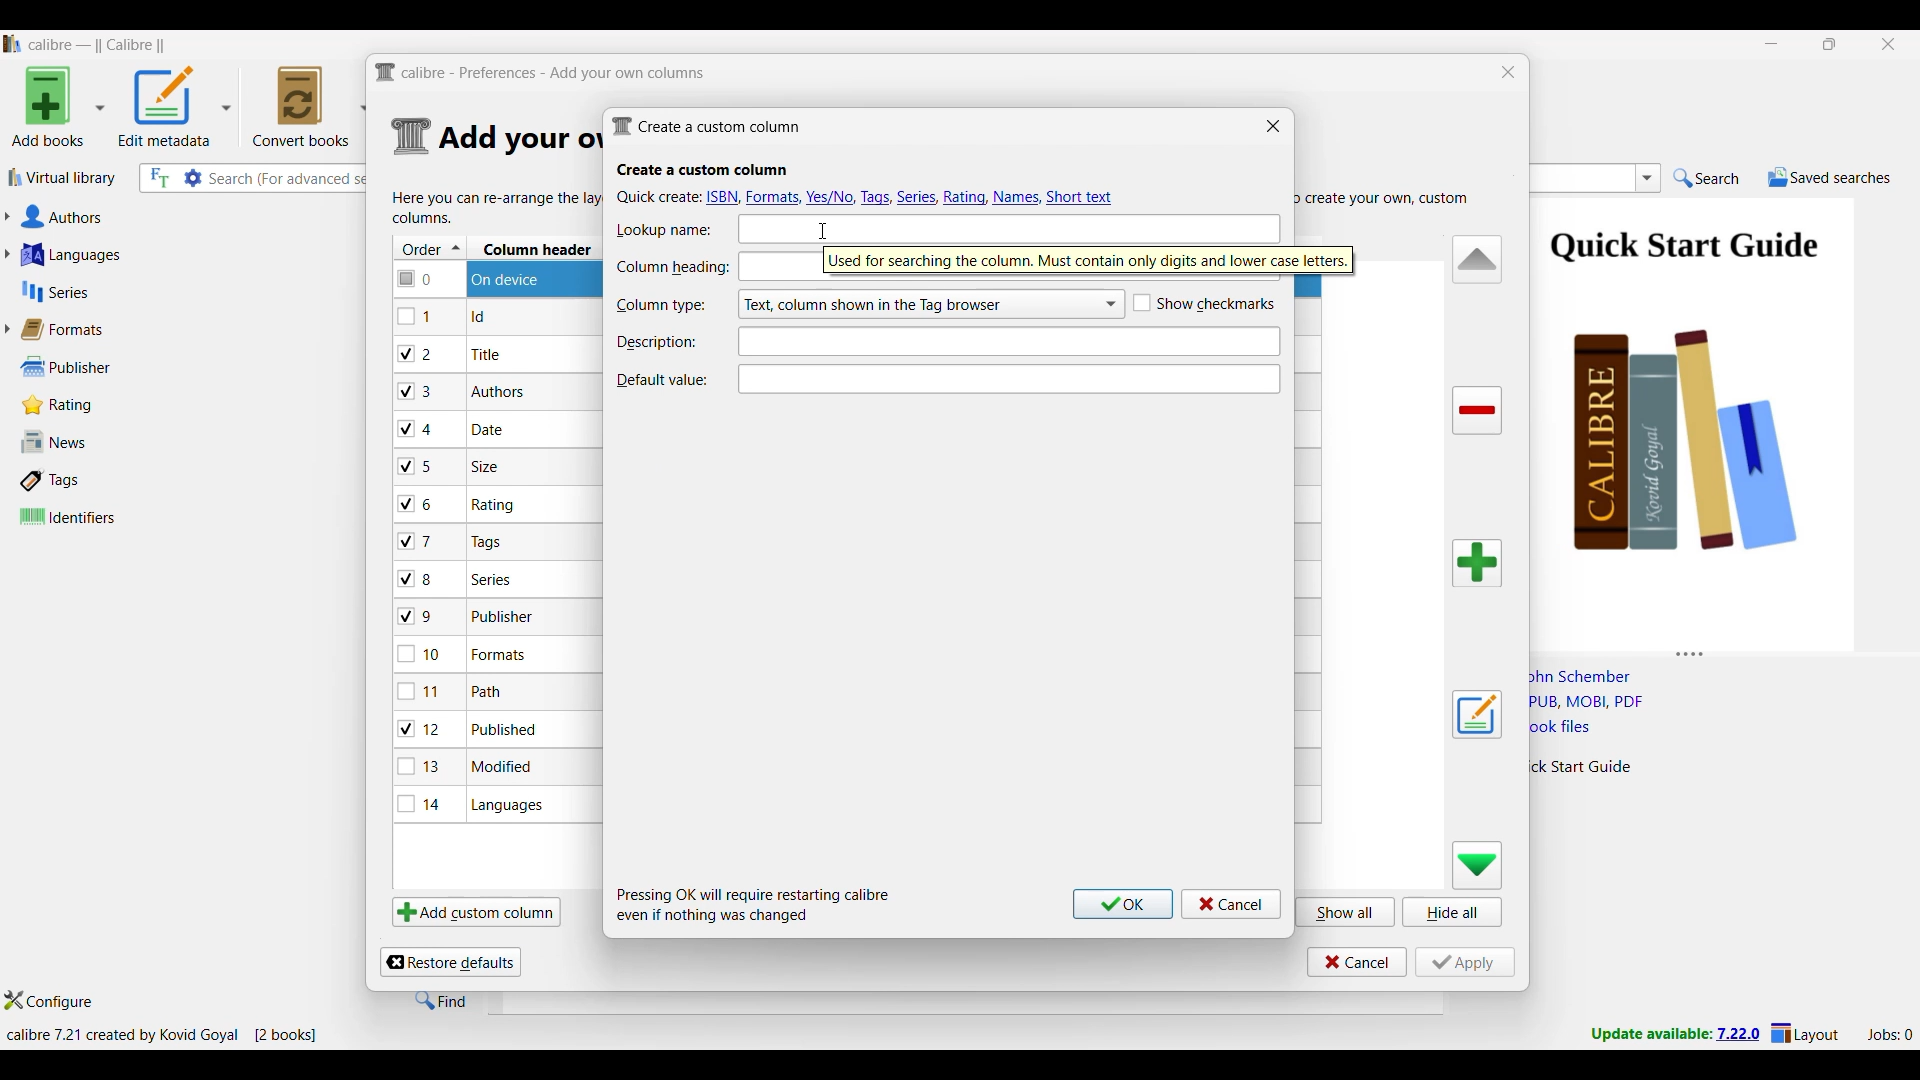  Describe the element at coordinates (541, 73) in the screenshot. I see `Title and logo of current window` at that location.